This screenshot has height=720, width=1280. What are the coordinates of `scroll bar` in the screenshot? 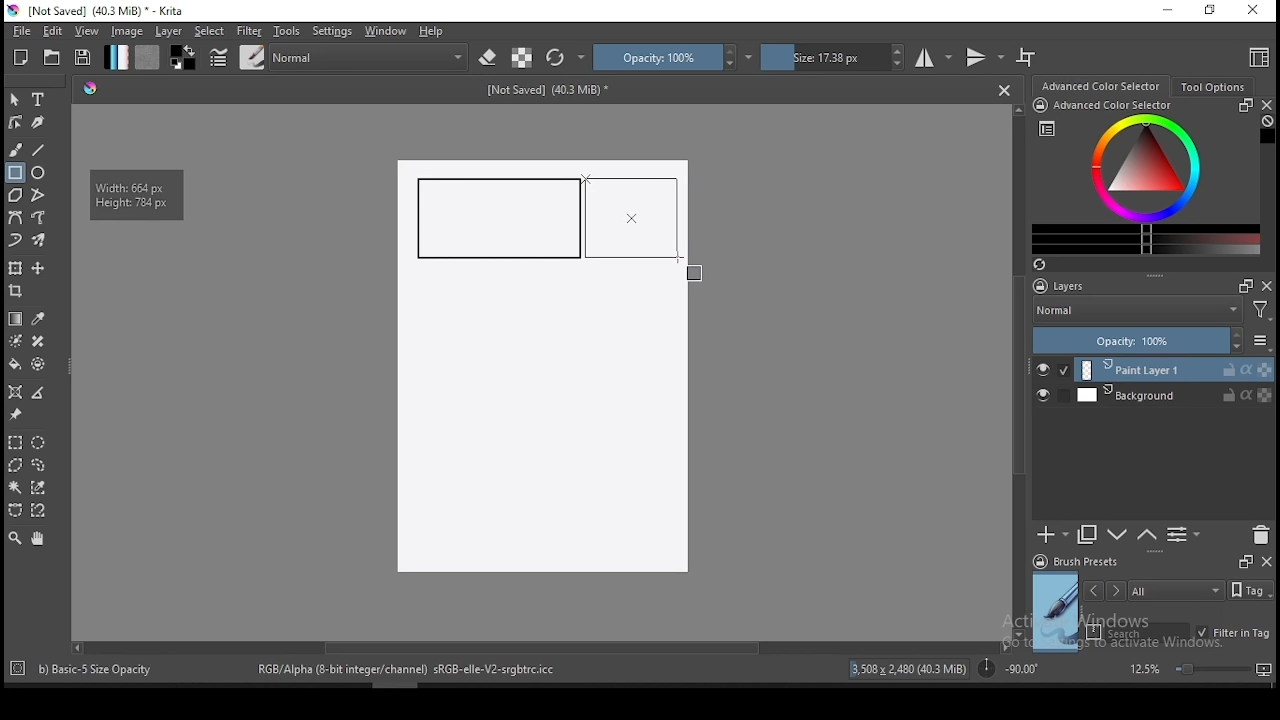 It's located at (539, 646).